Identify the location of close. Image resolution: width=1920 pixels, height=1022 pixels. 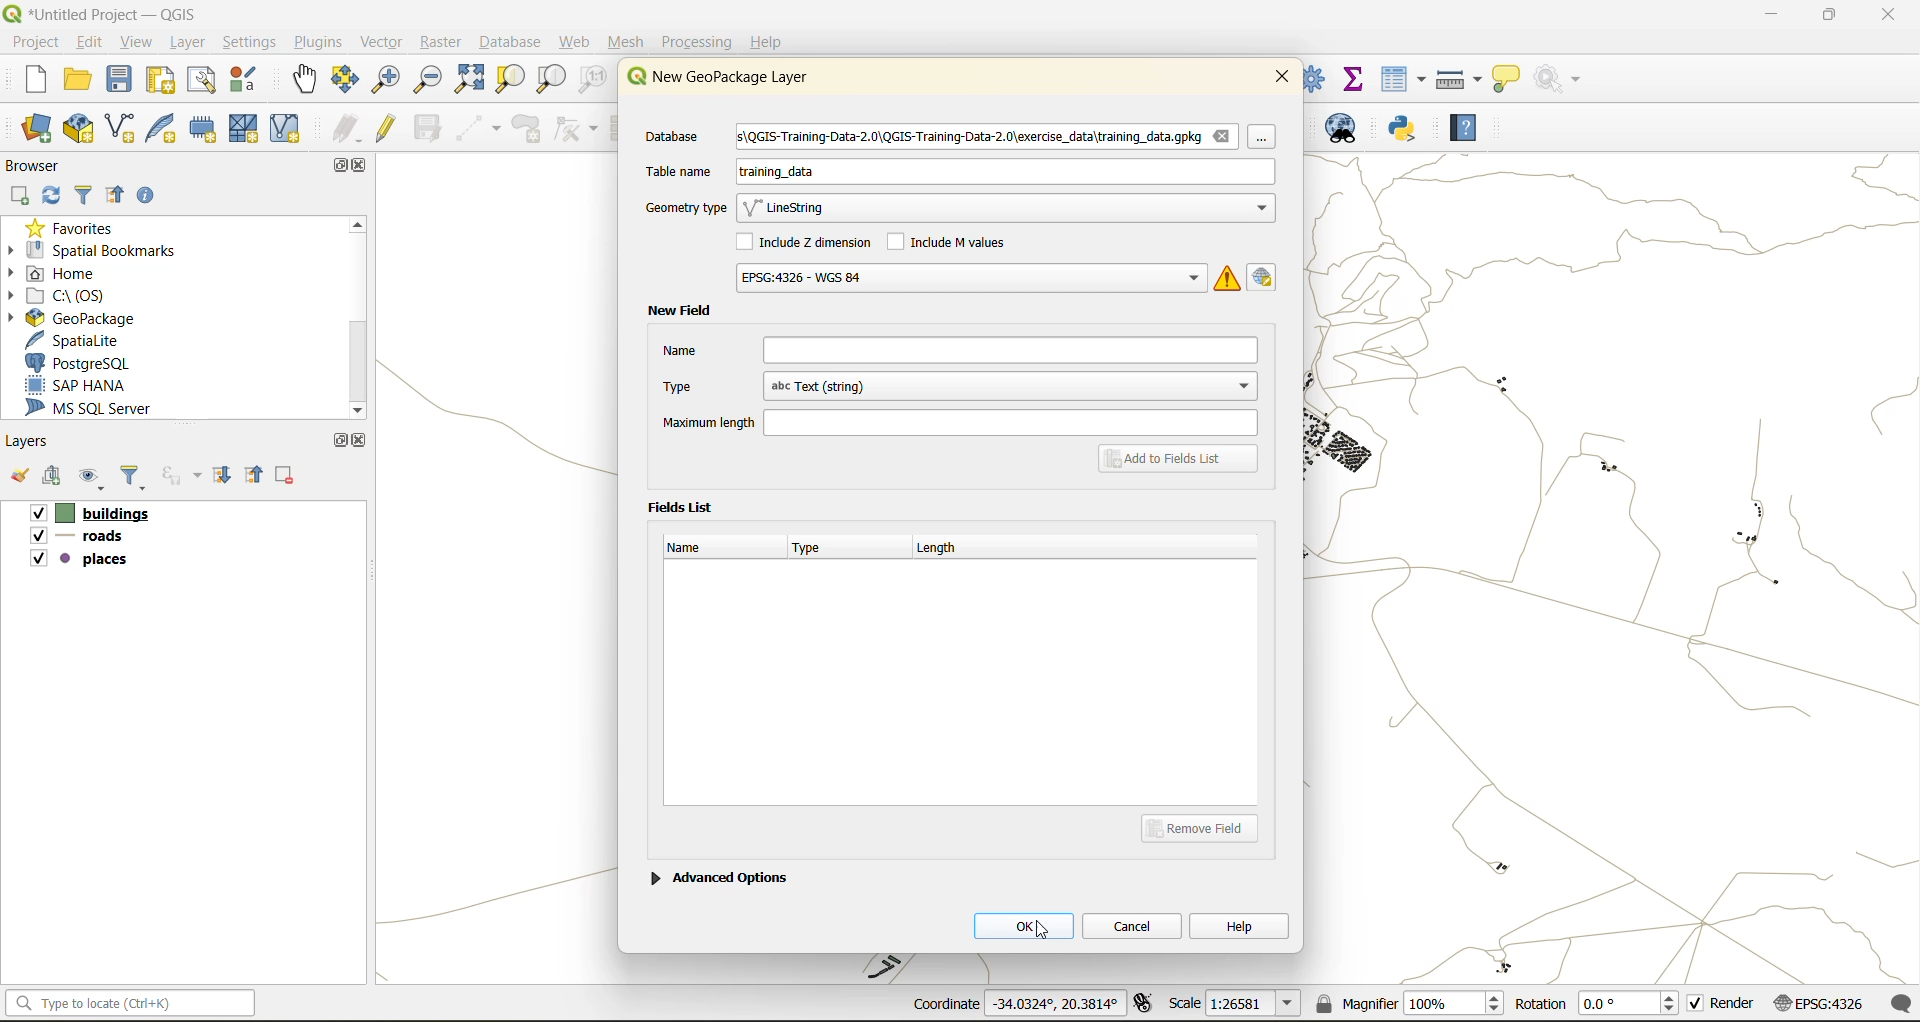
(1282, 75).